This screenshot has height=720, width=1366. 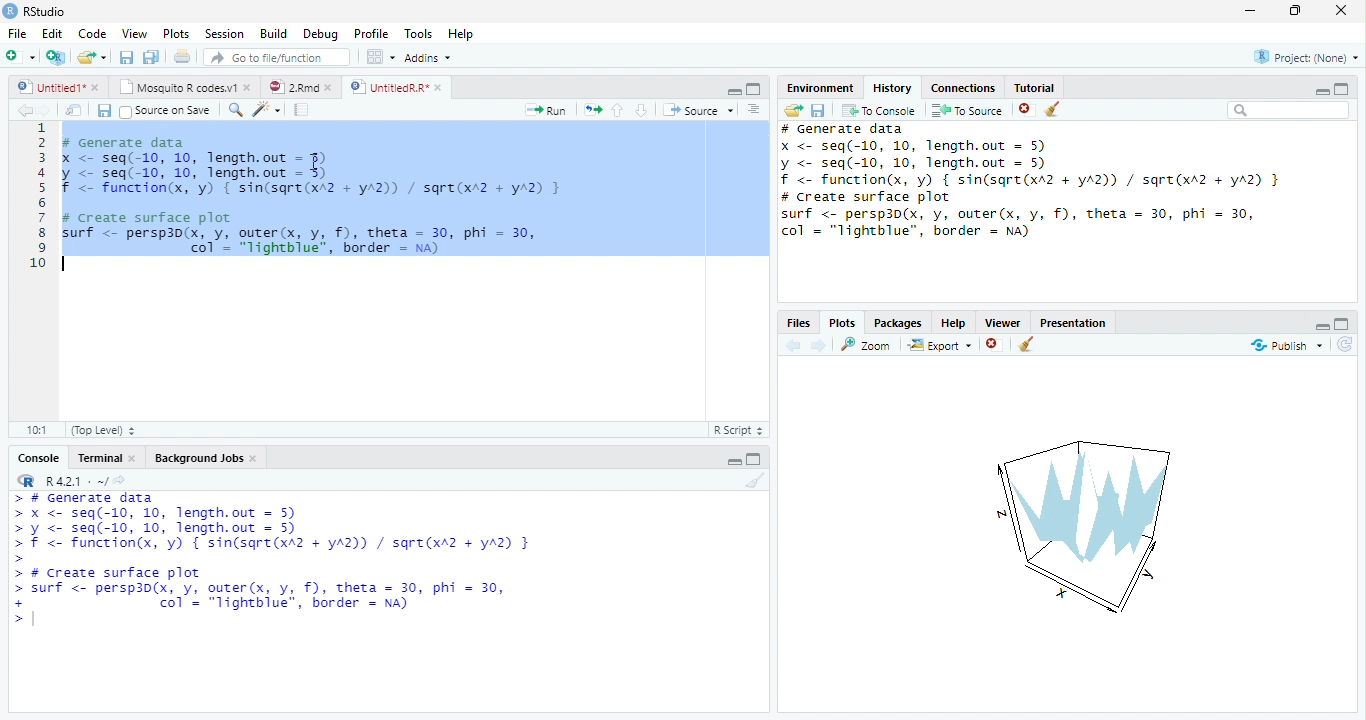 I want to click on Publish, so click(x=1287, y=345).